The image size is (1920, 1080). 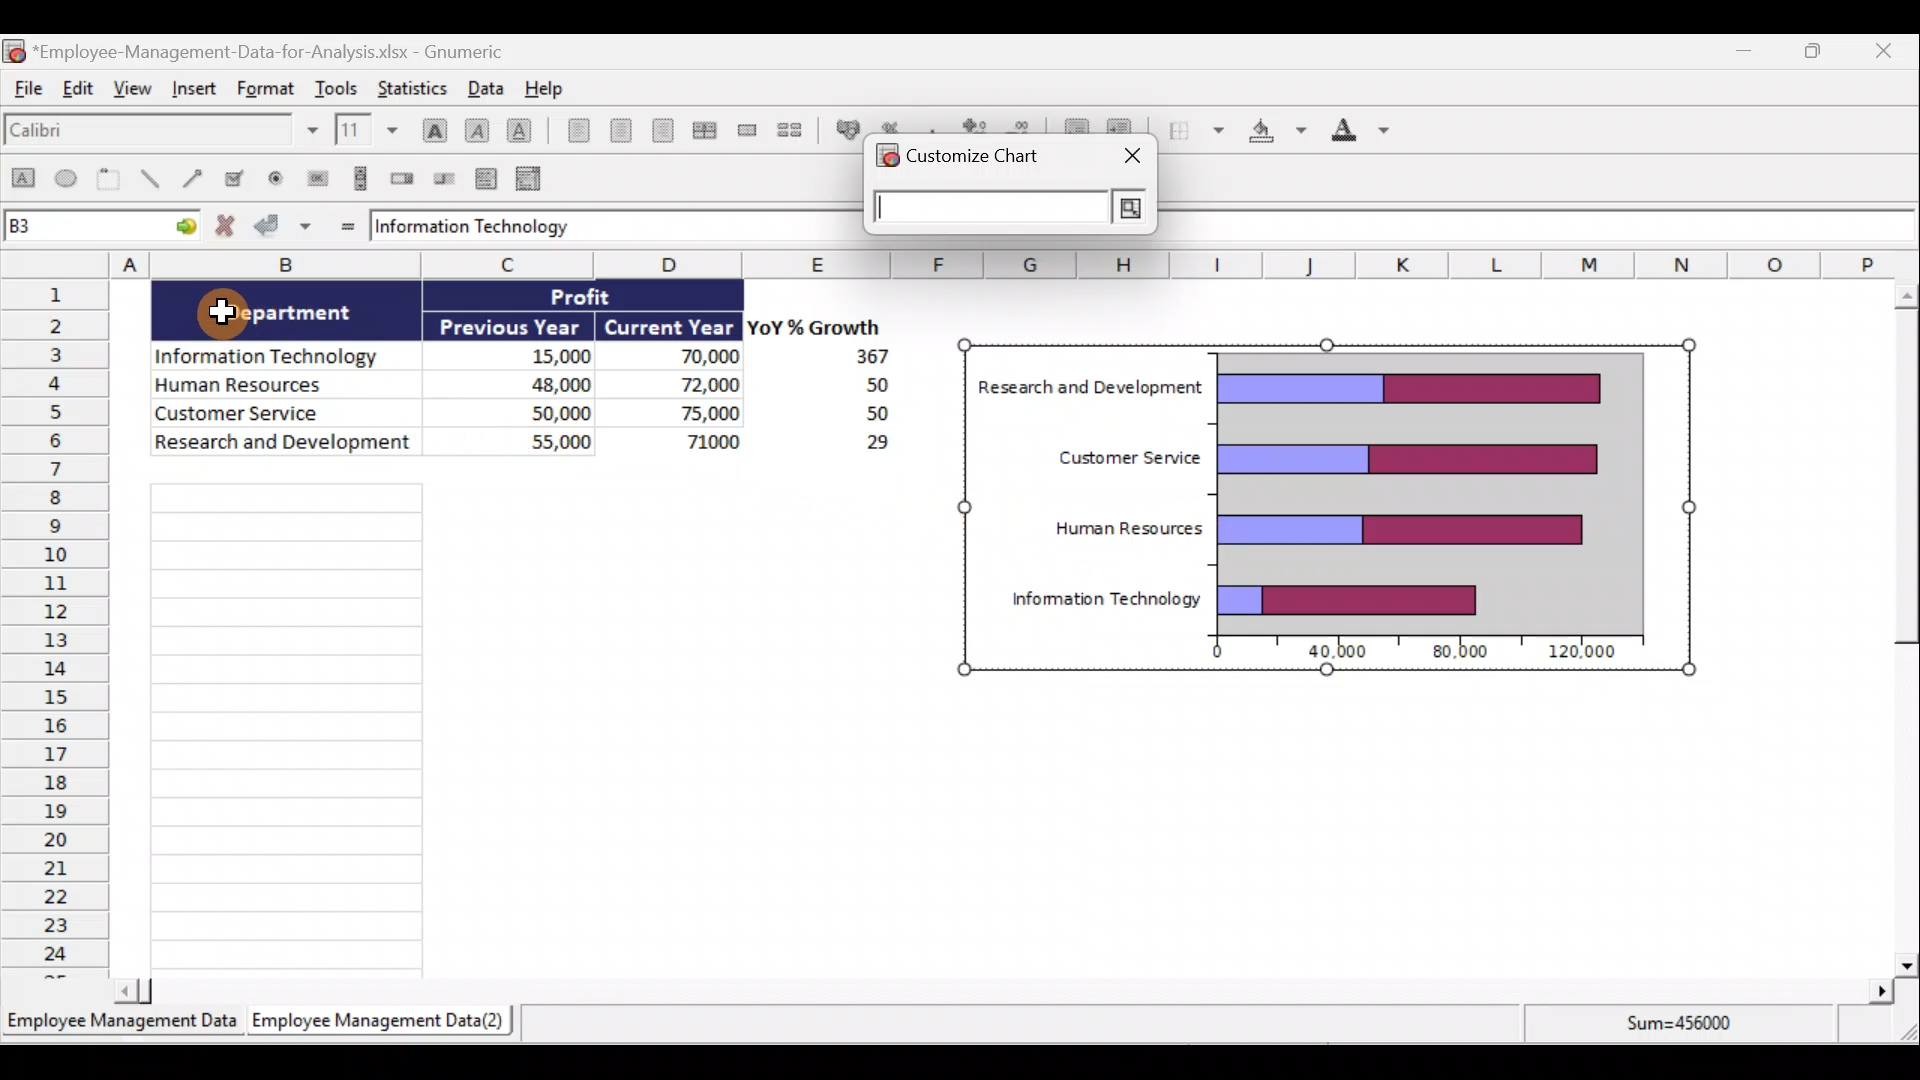 What do you see at coordinates (163, 132) in the screenshot?
I see `Font name` at bounding box center [163, 132].